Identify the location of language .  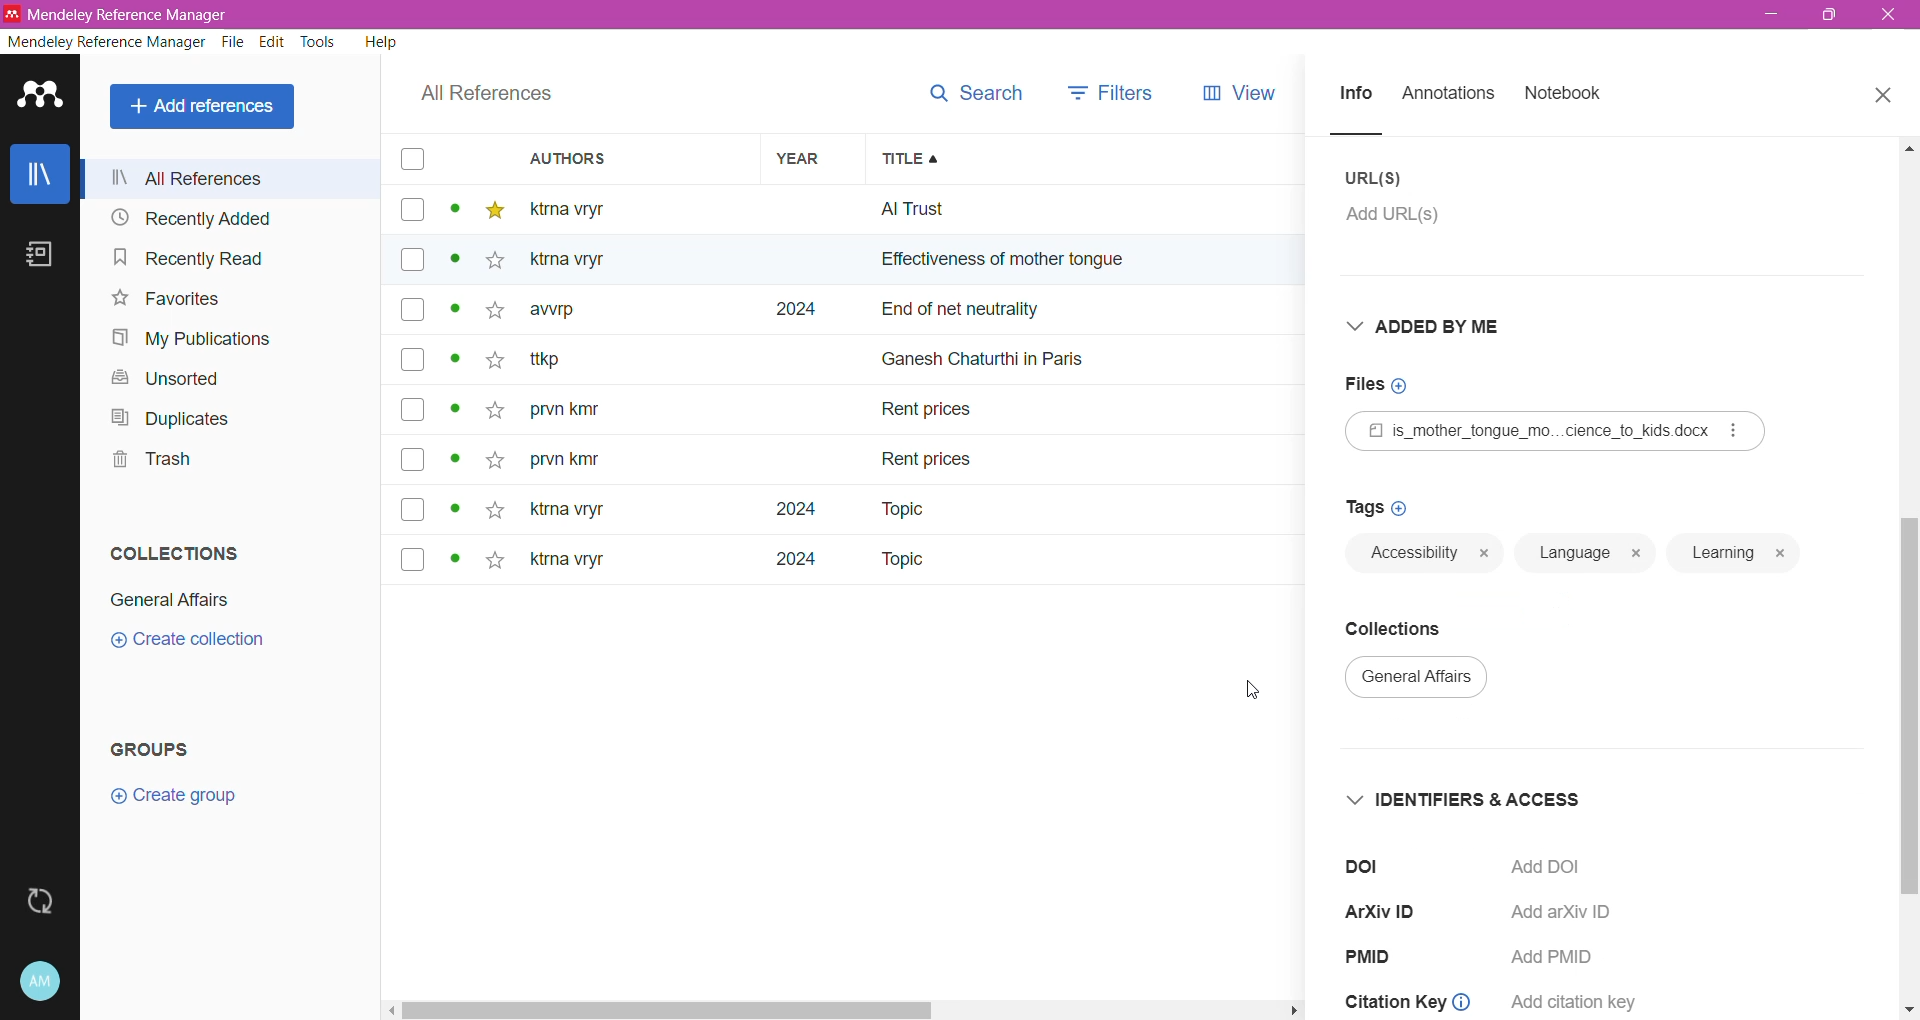
(1411, 553).